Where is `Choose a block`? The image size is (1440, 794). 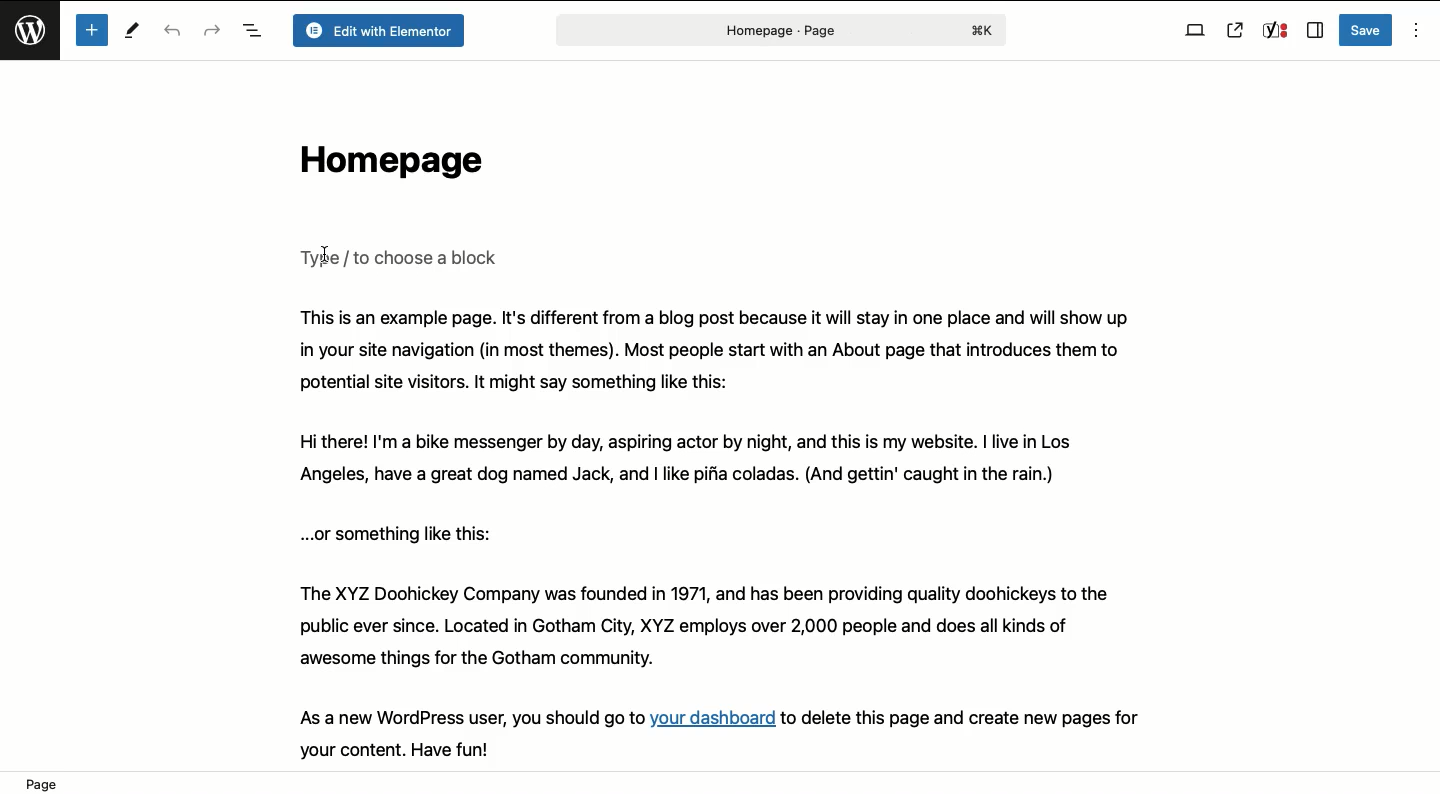 Choose a block is located at coordinates (403, 257).